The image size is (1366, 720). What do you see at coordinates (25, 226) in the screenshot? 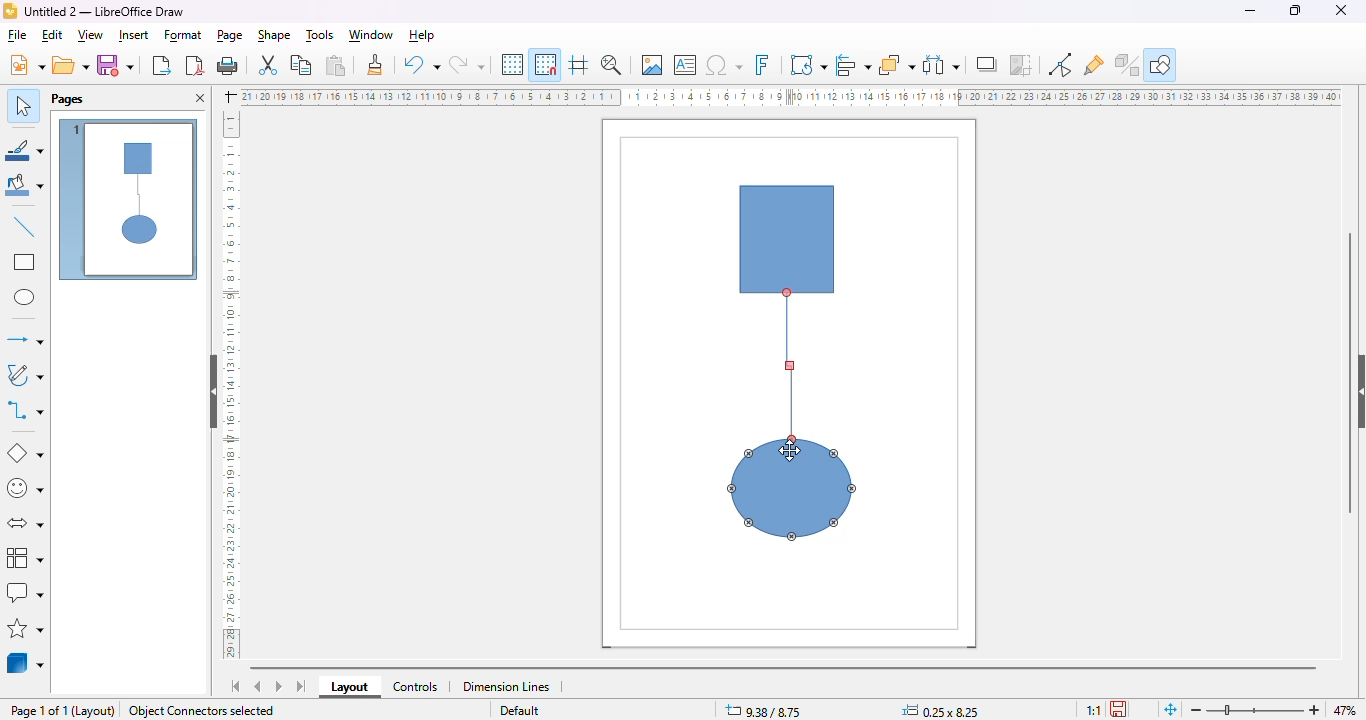
I see `insert line` at bounding box center [25, 226].